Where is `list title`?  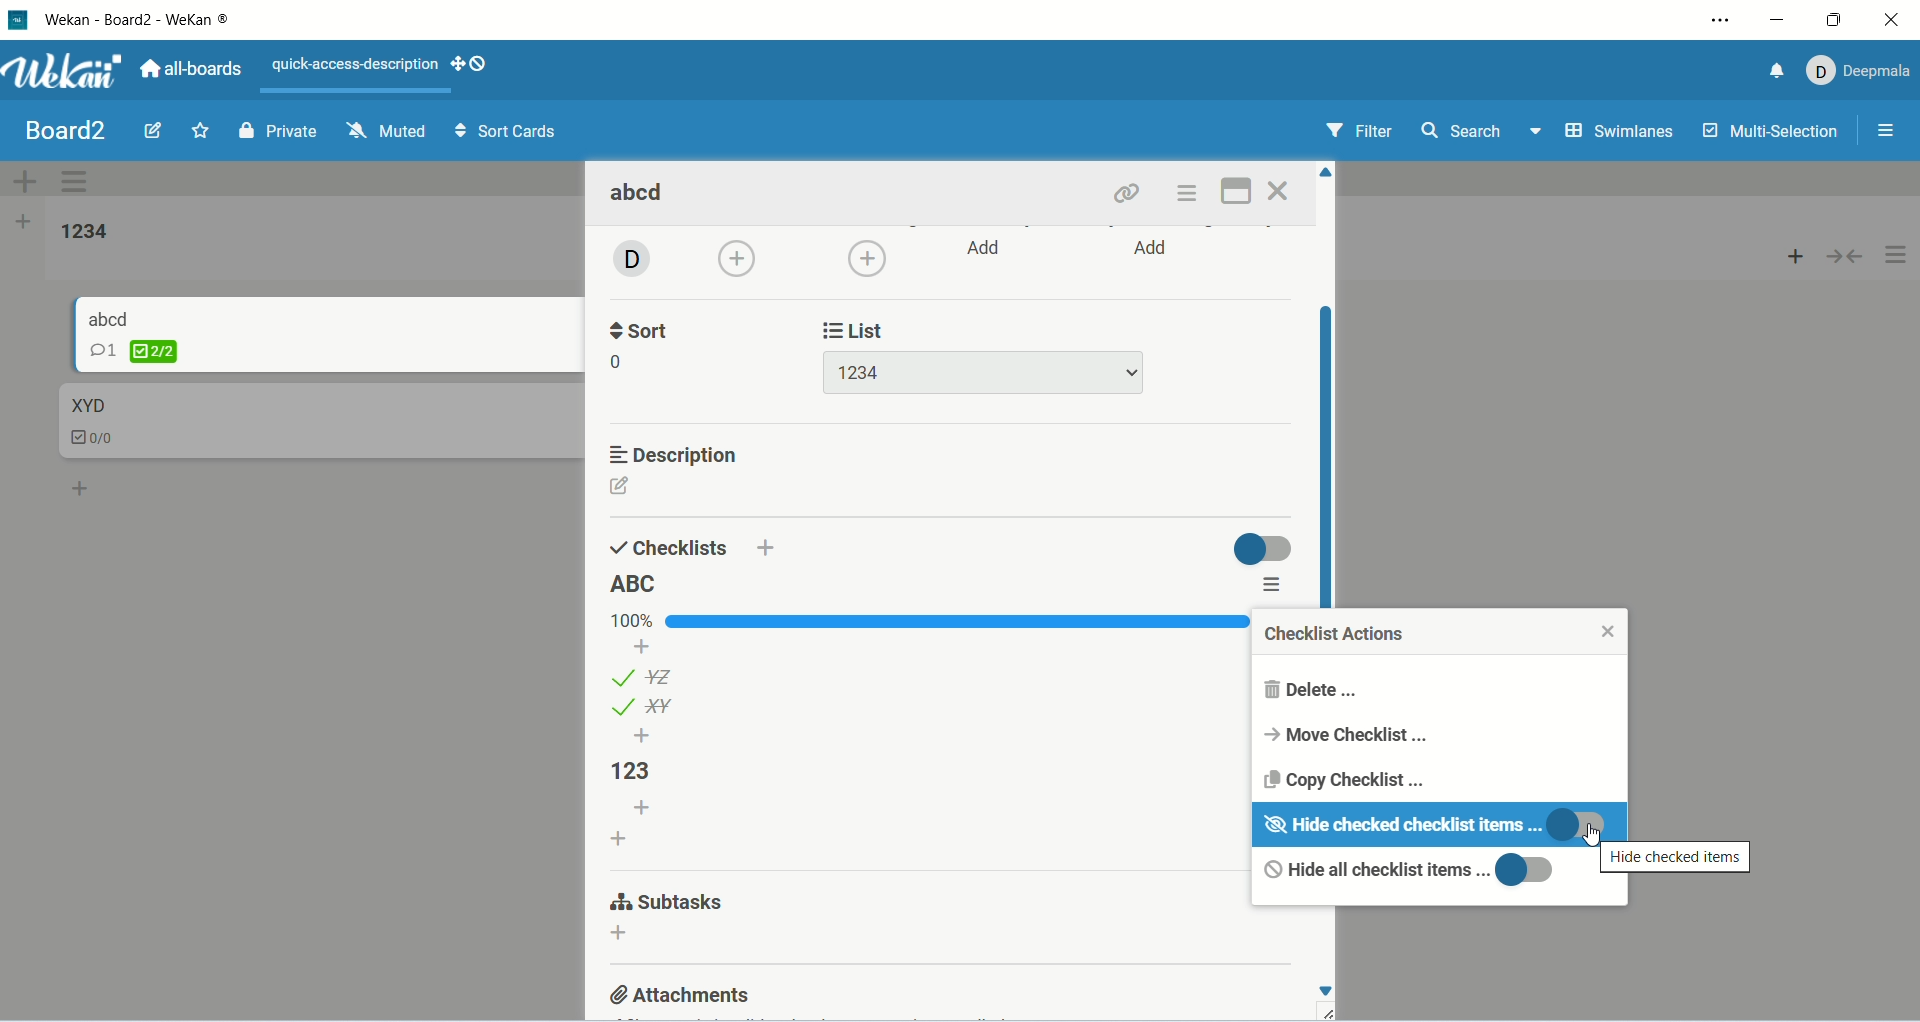
list title is located at coordinates (638, 585).